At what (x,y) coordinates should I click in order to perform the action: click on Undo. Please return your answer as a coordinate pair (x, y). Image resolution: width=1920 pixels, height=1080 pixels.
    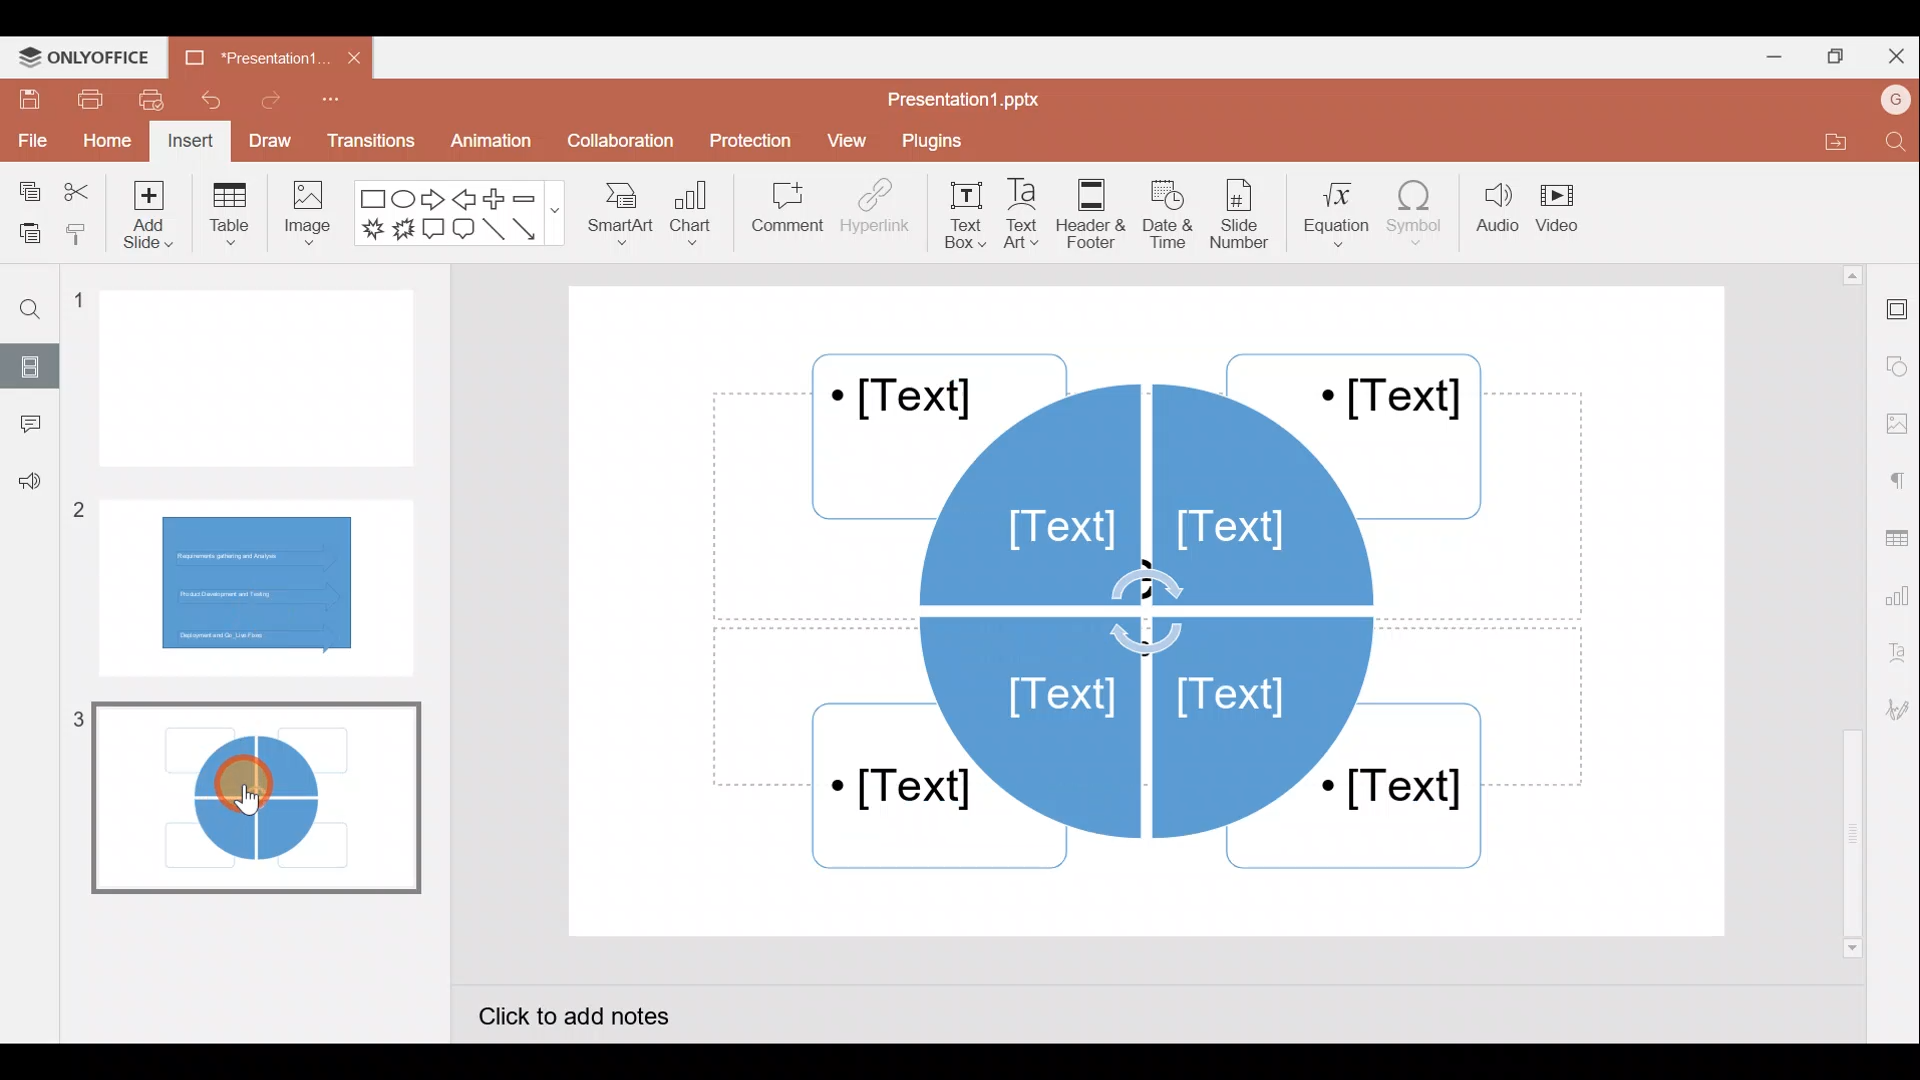
    Looking at the image, I should click on (208, 101).